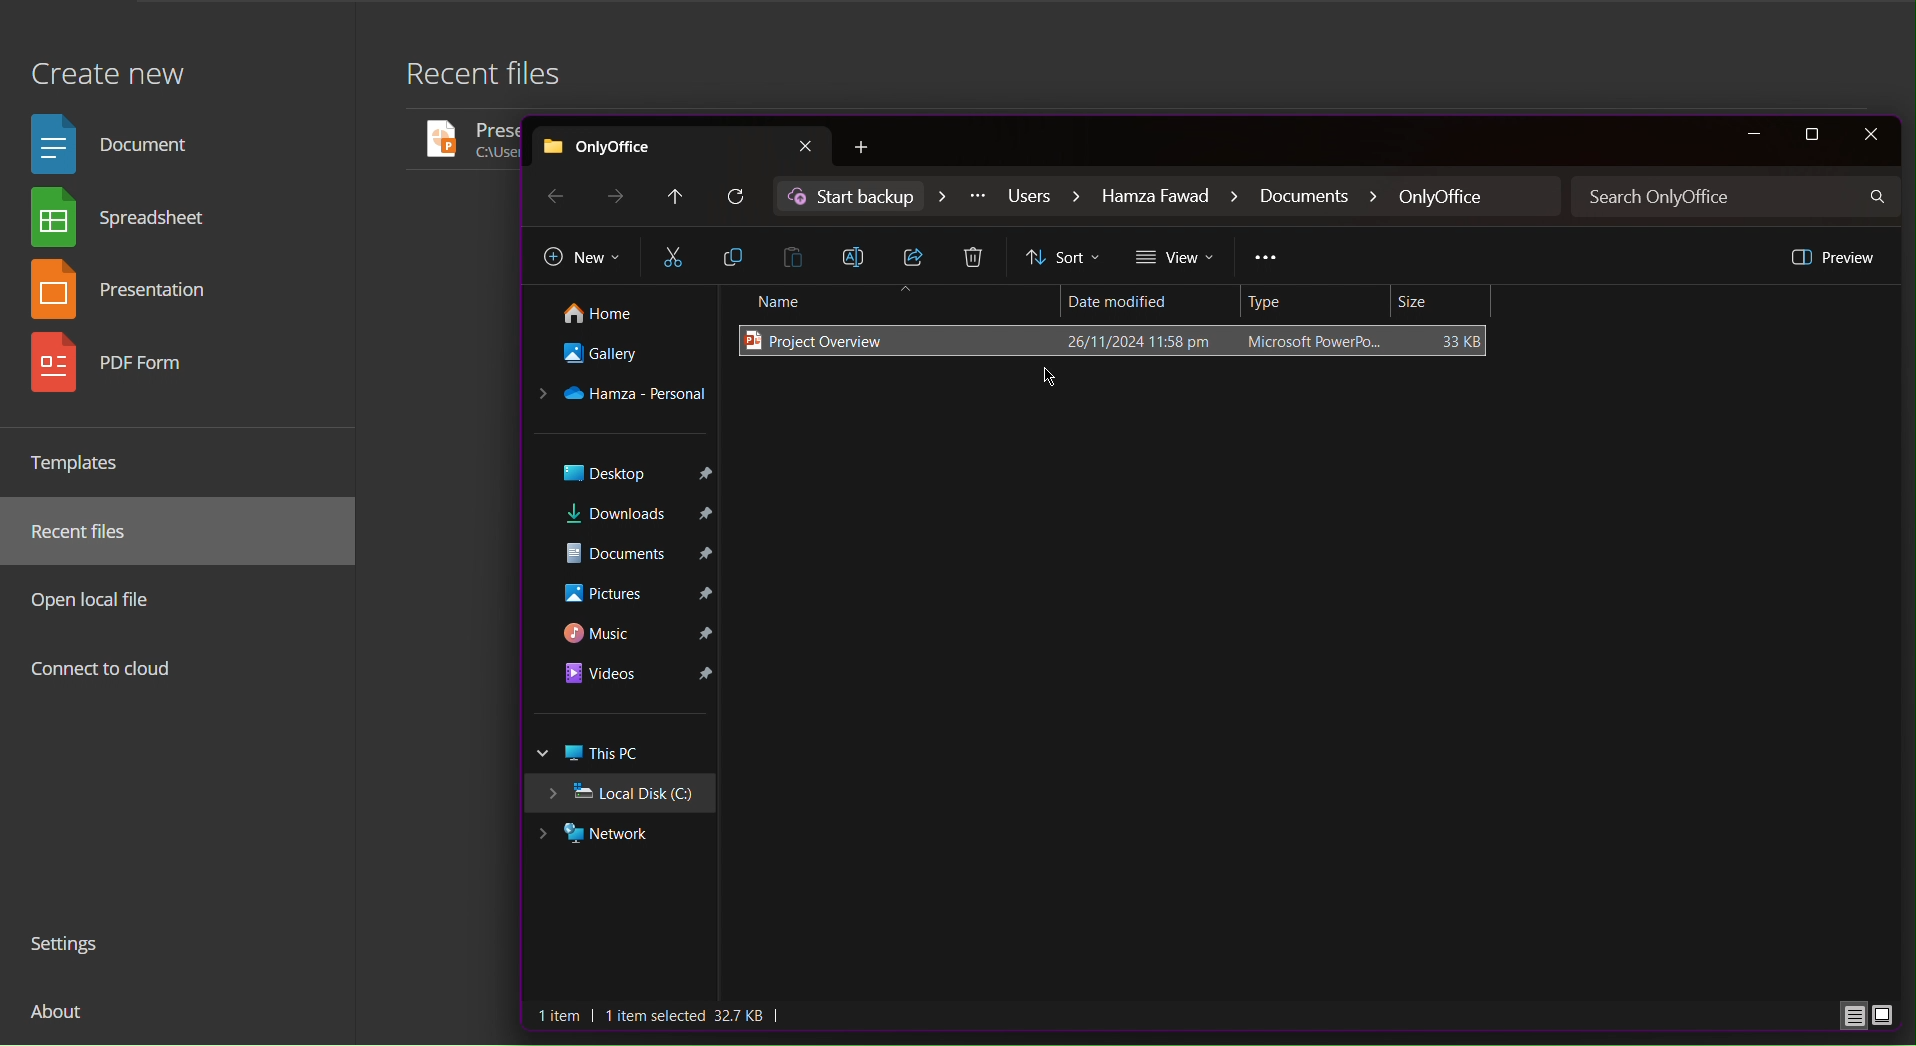 This screenshot has height=1046, width=1916. Describe the element at coordinates (1169, 197) in the screenshot. I see `Address Bar` at that location.